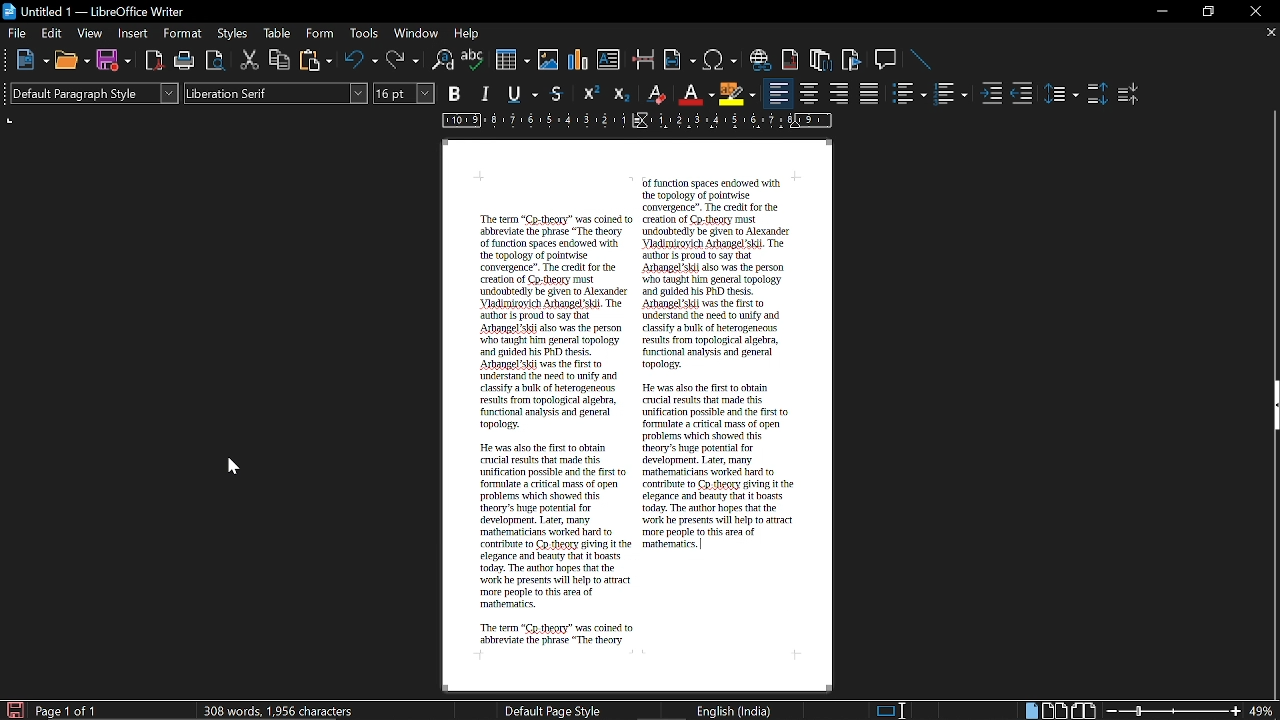  What do you see at coordinates (68, 710) in the screenshot?
I see `current page (Page 1 of 1)` at bounding box center [68, 710].